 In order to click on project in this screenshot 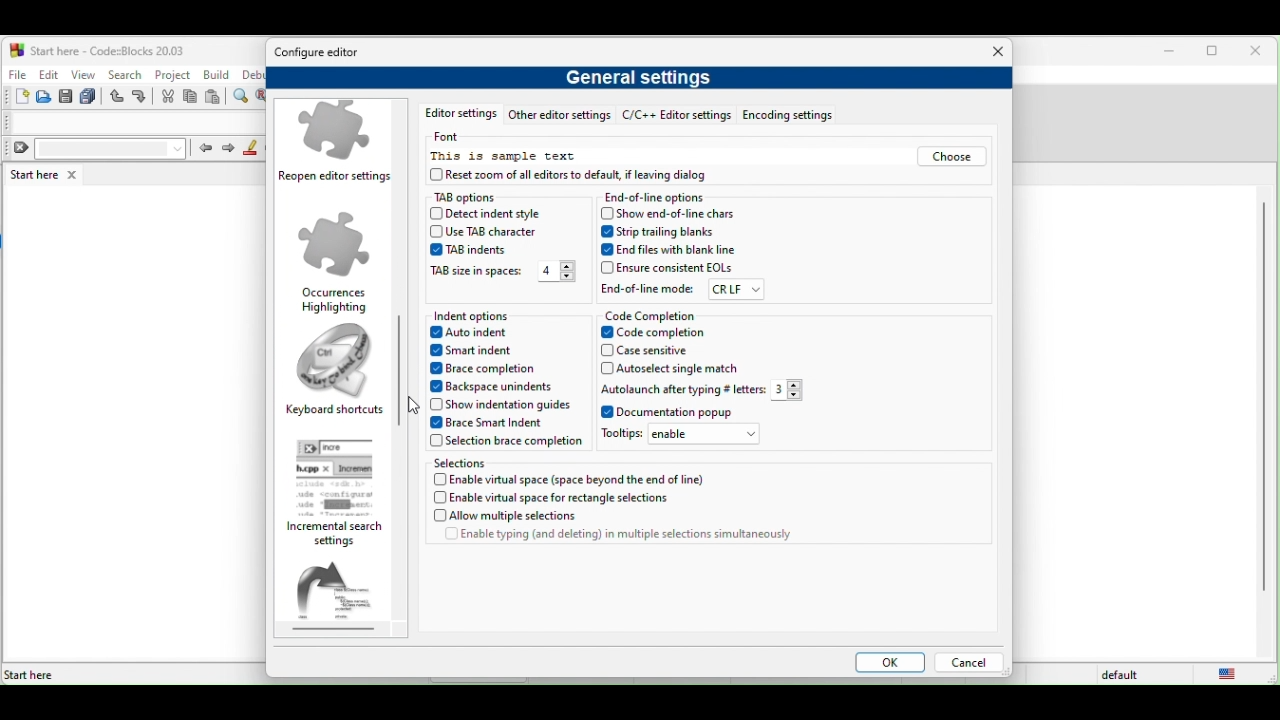, I will do `click(173, 73)`.